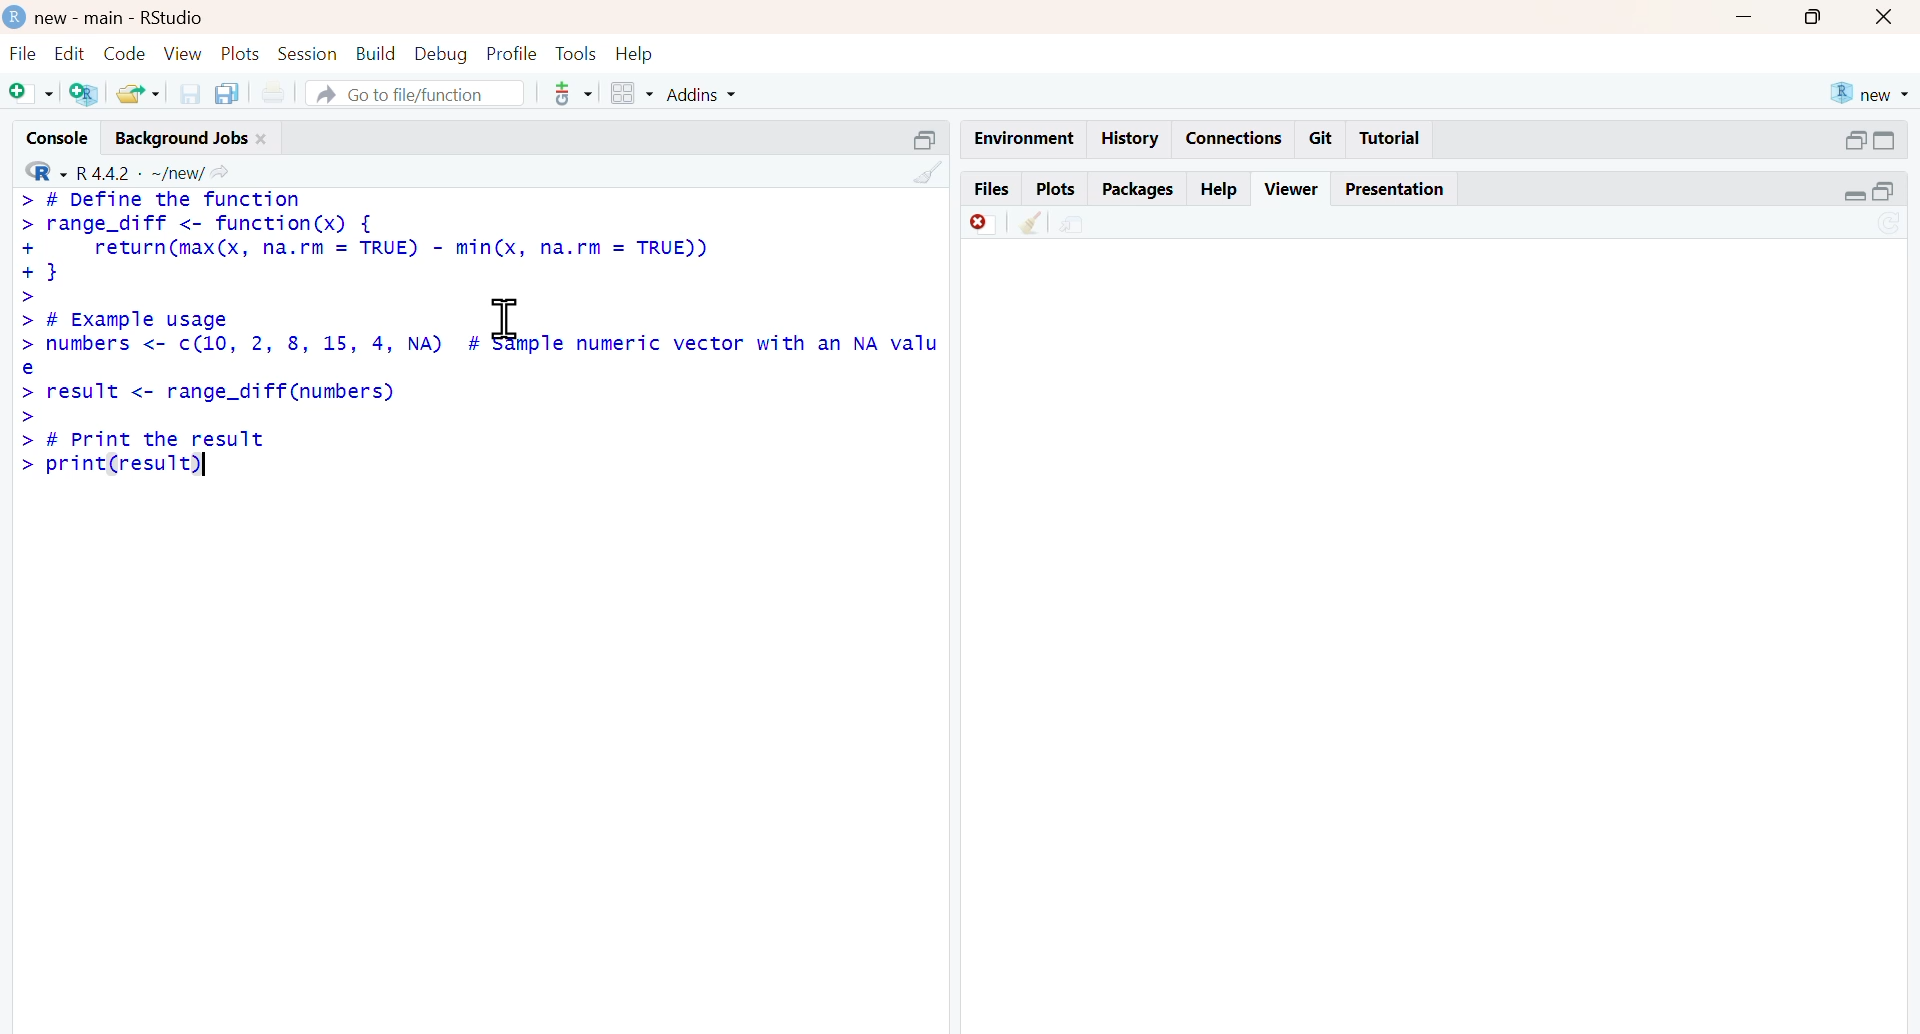 The width and height of the screenshot is (1920, 1034). Describe the element at coordinates (928, 172) in the screenshot. I see `` at that location.